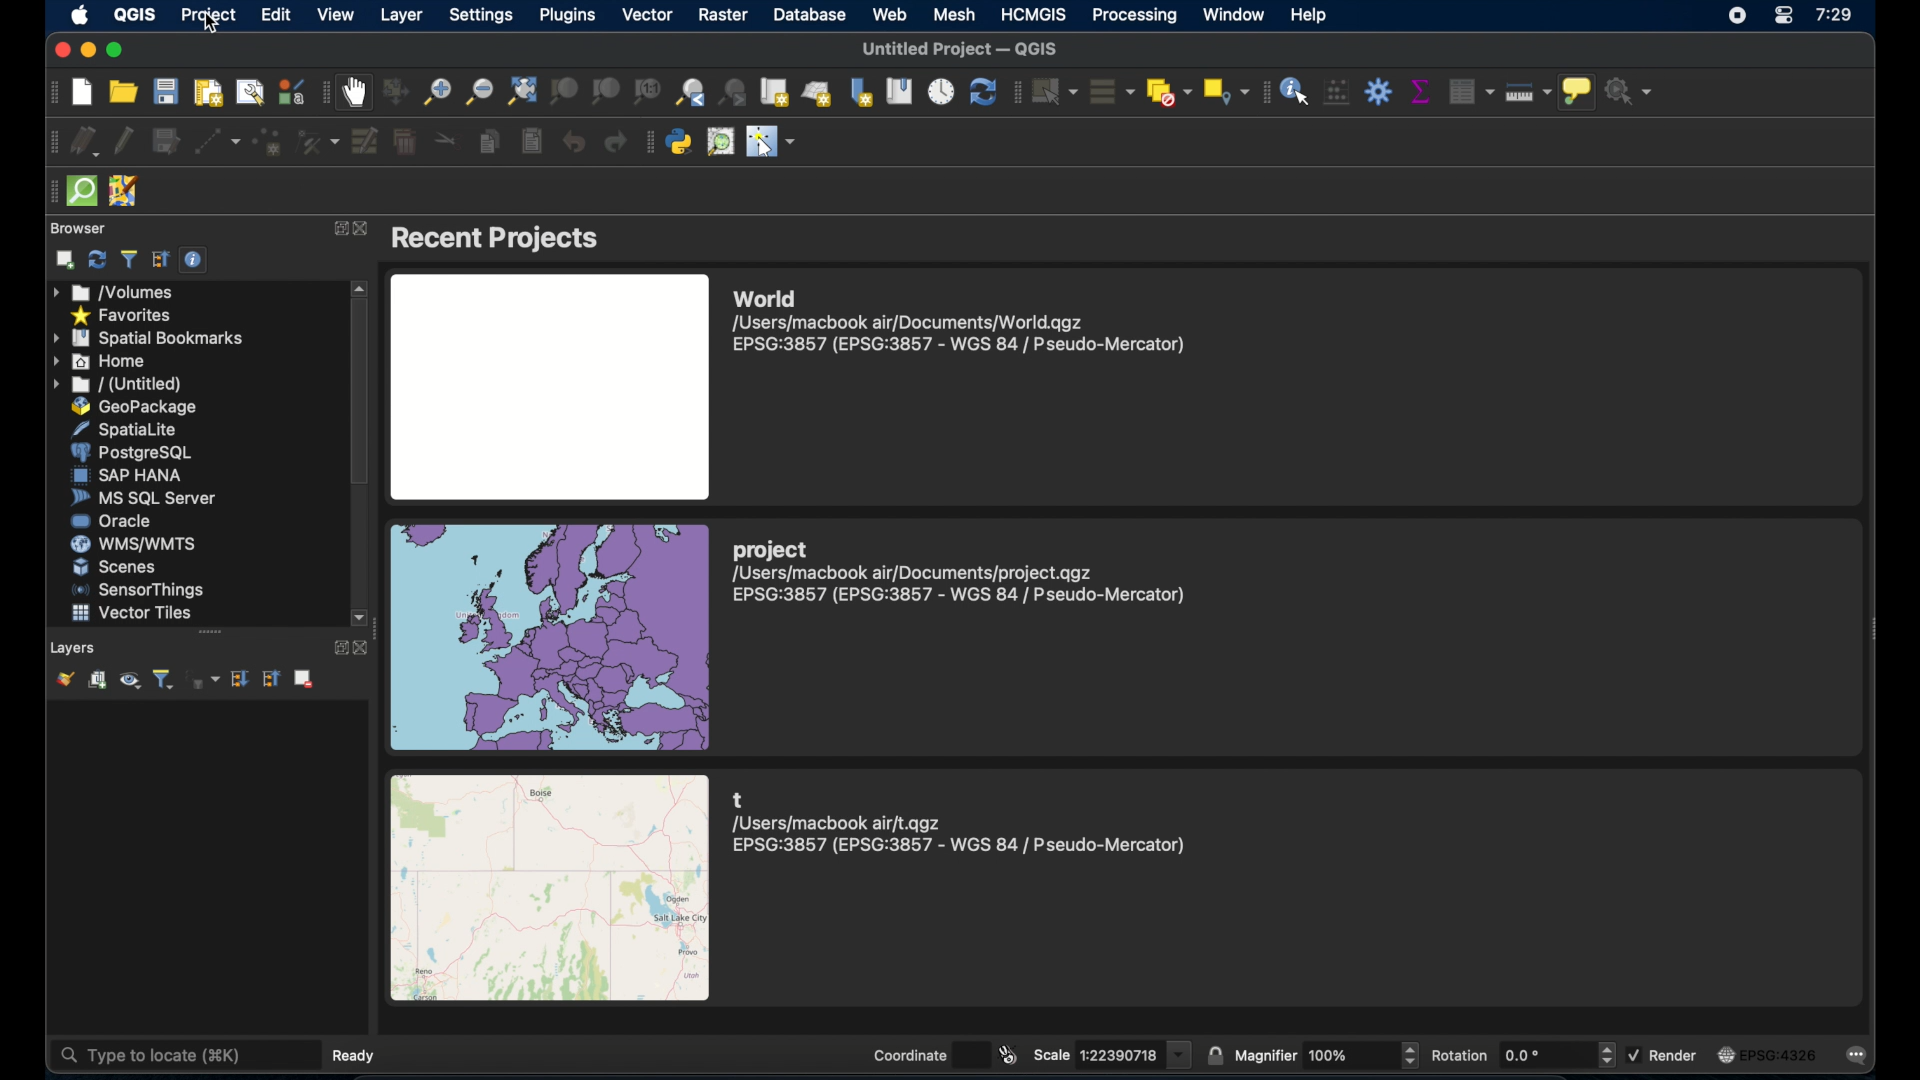  Describe the element at coordinates (212, 16) in the screenshot. I see `project` at that location.